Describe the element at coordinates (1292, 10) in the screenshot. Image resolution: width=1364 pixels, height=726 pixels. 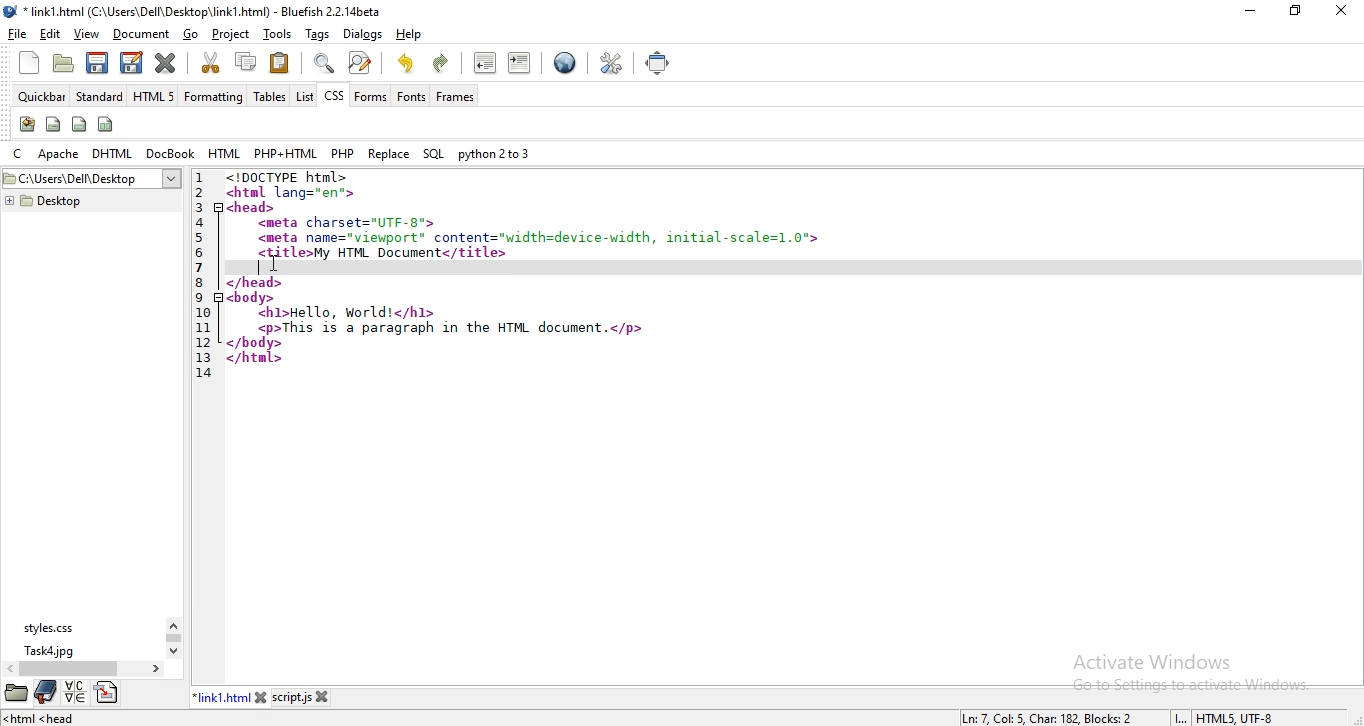
I see `restore window` at that location.